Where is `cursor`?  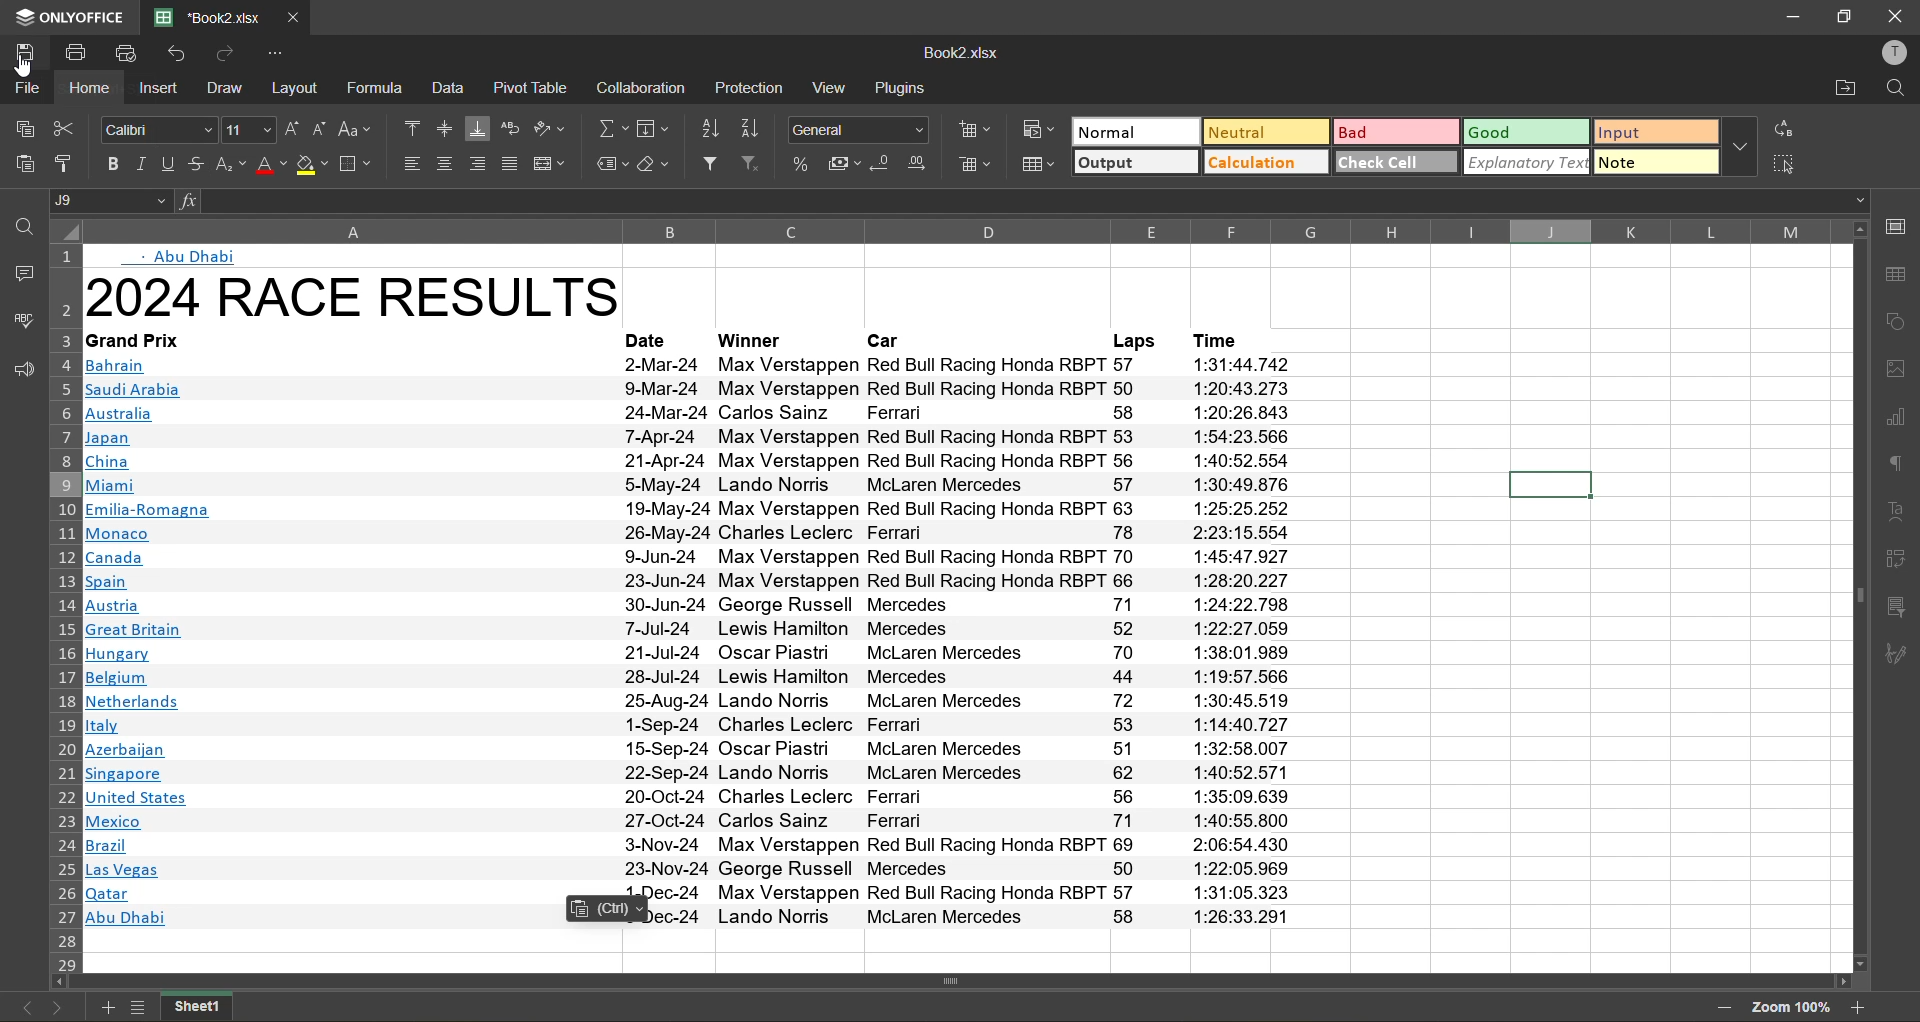 cursor is located at coordinates (26, 73).